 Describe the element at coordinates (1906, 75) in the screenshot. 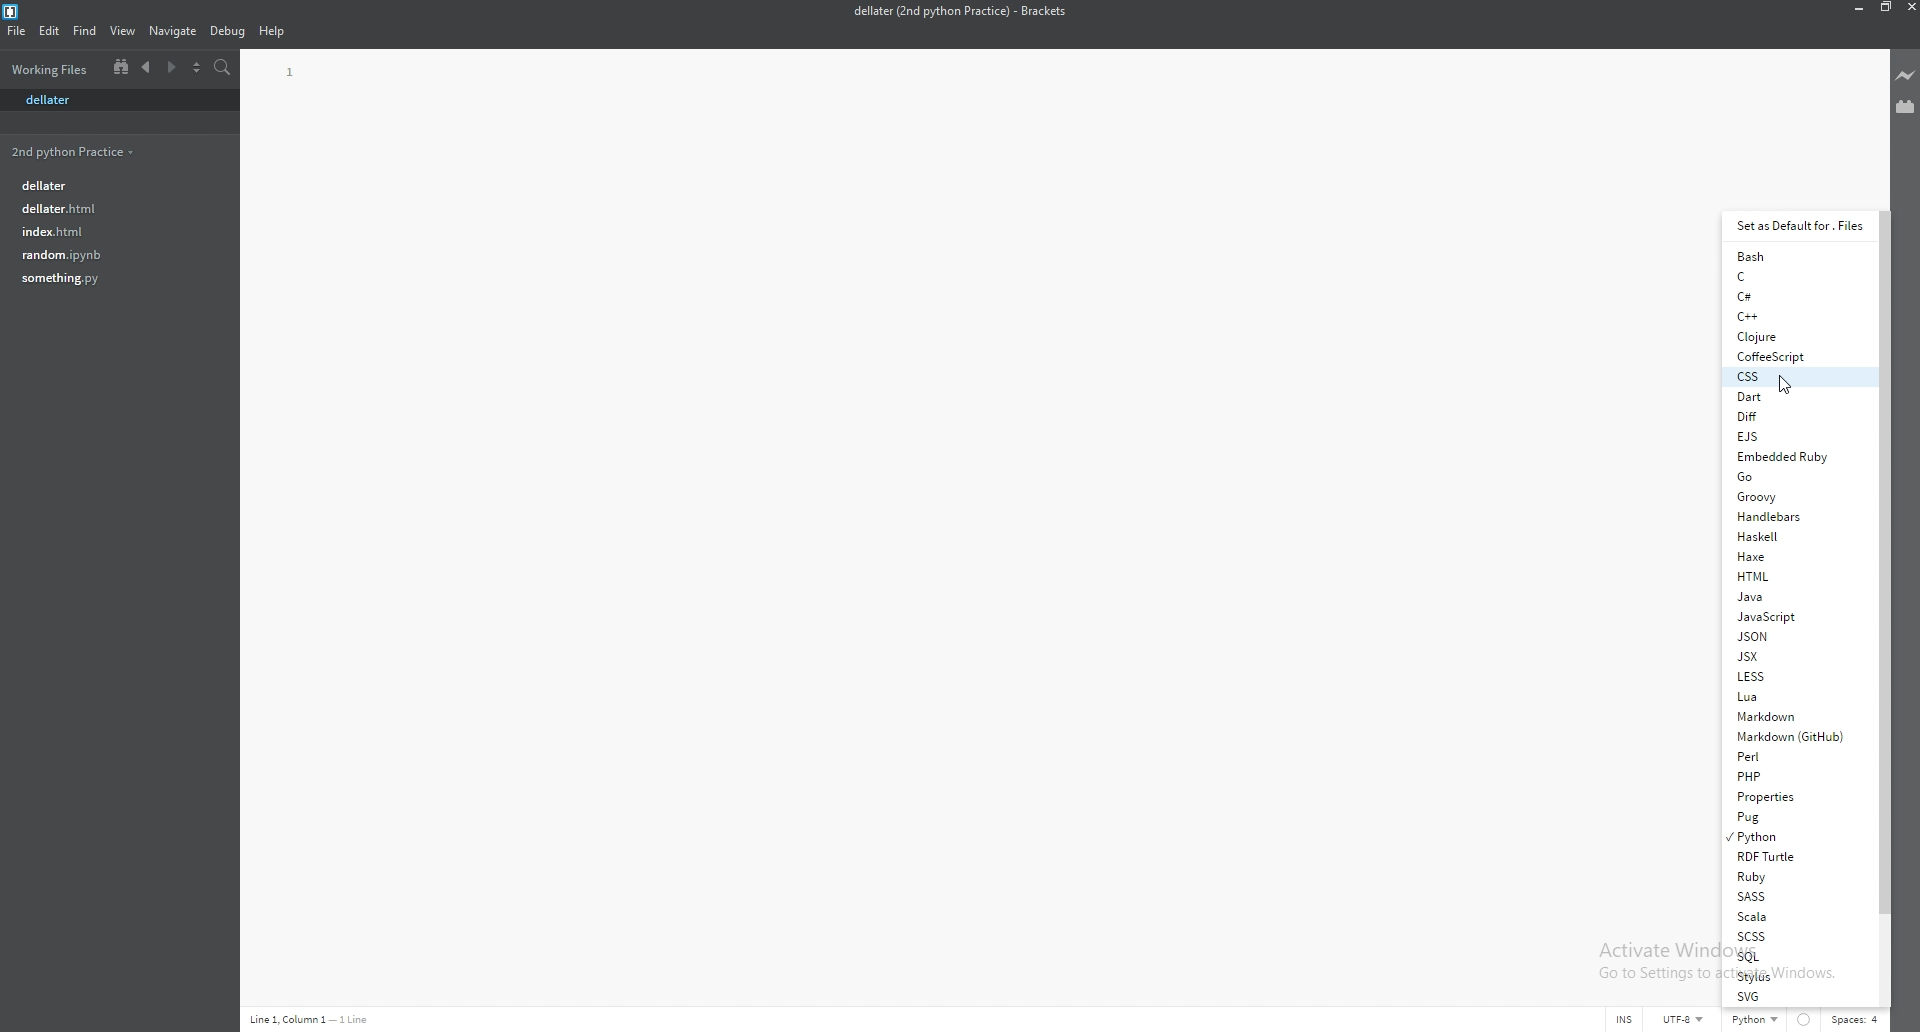

I see `live preview` at that location.